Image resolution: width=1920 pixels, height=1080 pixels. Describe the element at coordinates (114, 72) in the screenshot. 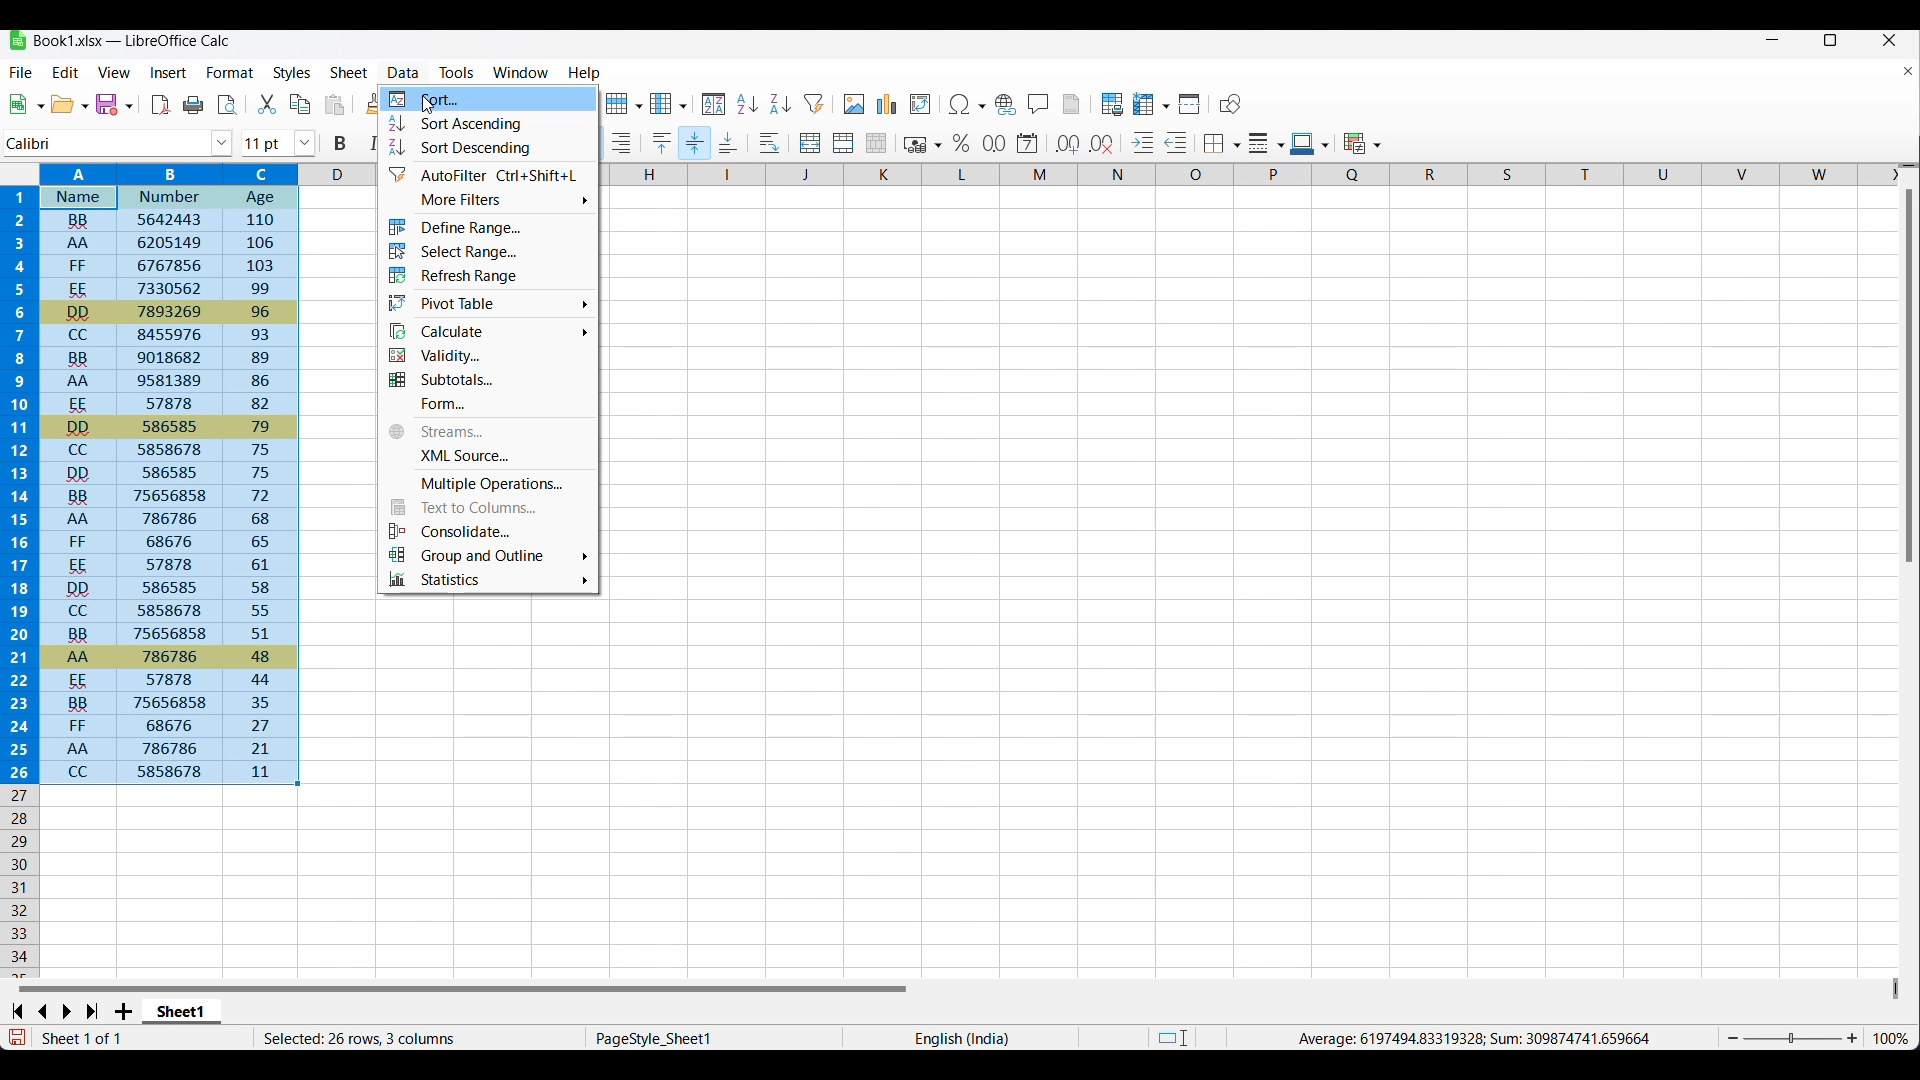

I see `View menu` at that location.